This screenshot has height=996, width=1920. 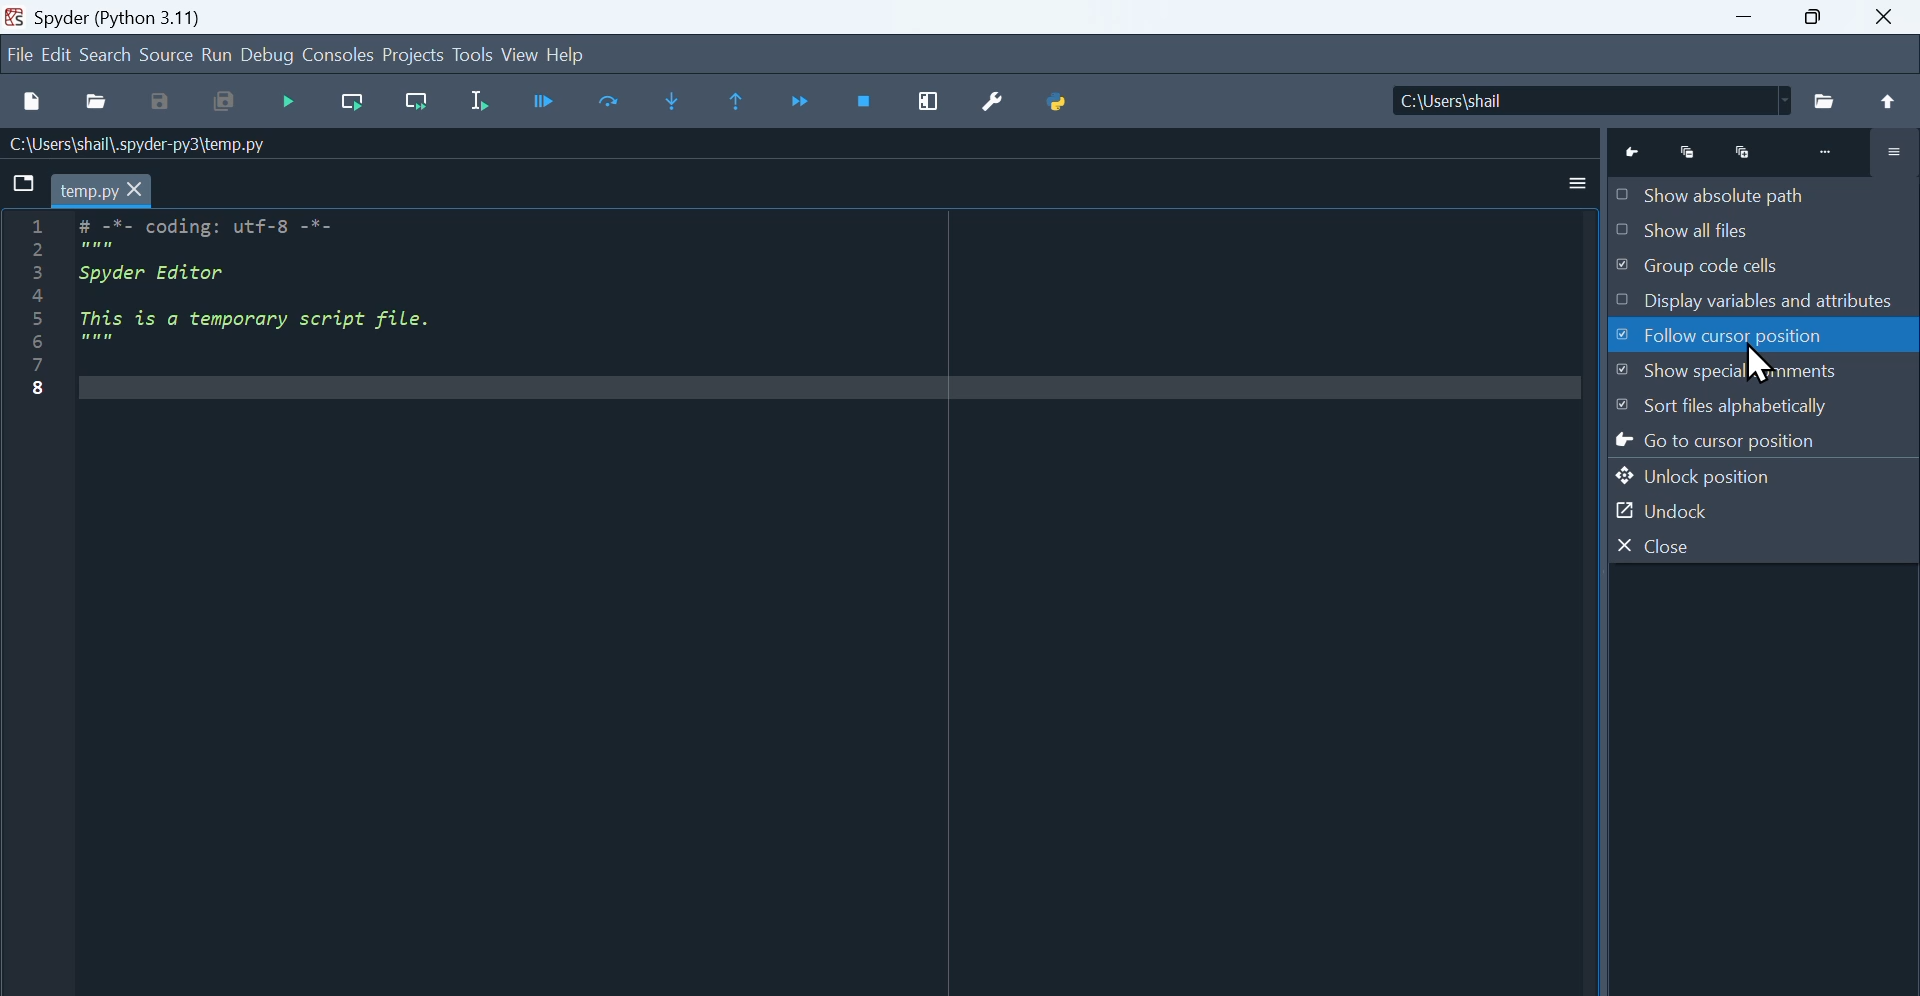 I want to click on , so click(x=287, y=105).